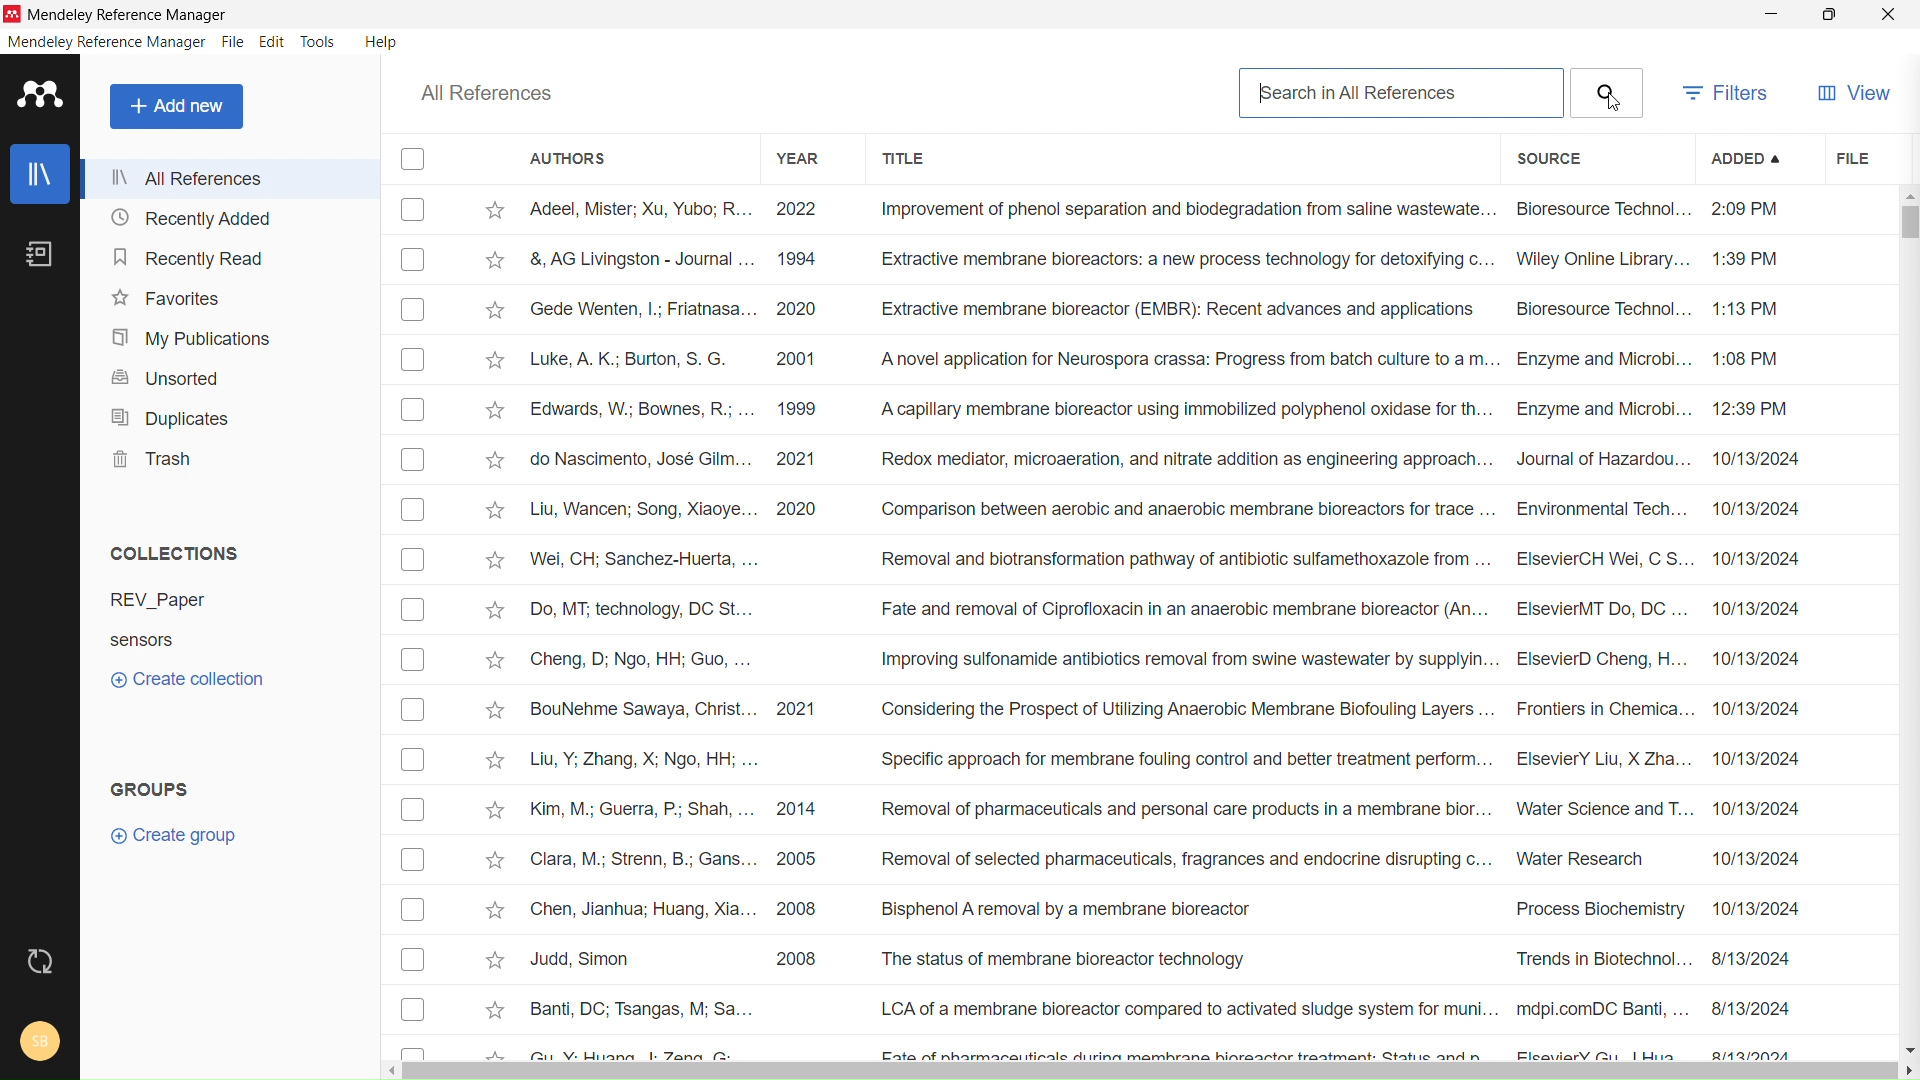  I want to click on create collection, so click(232, 680).